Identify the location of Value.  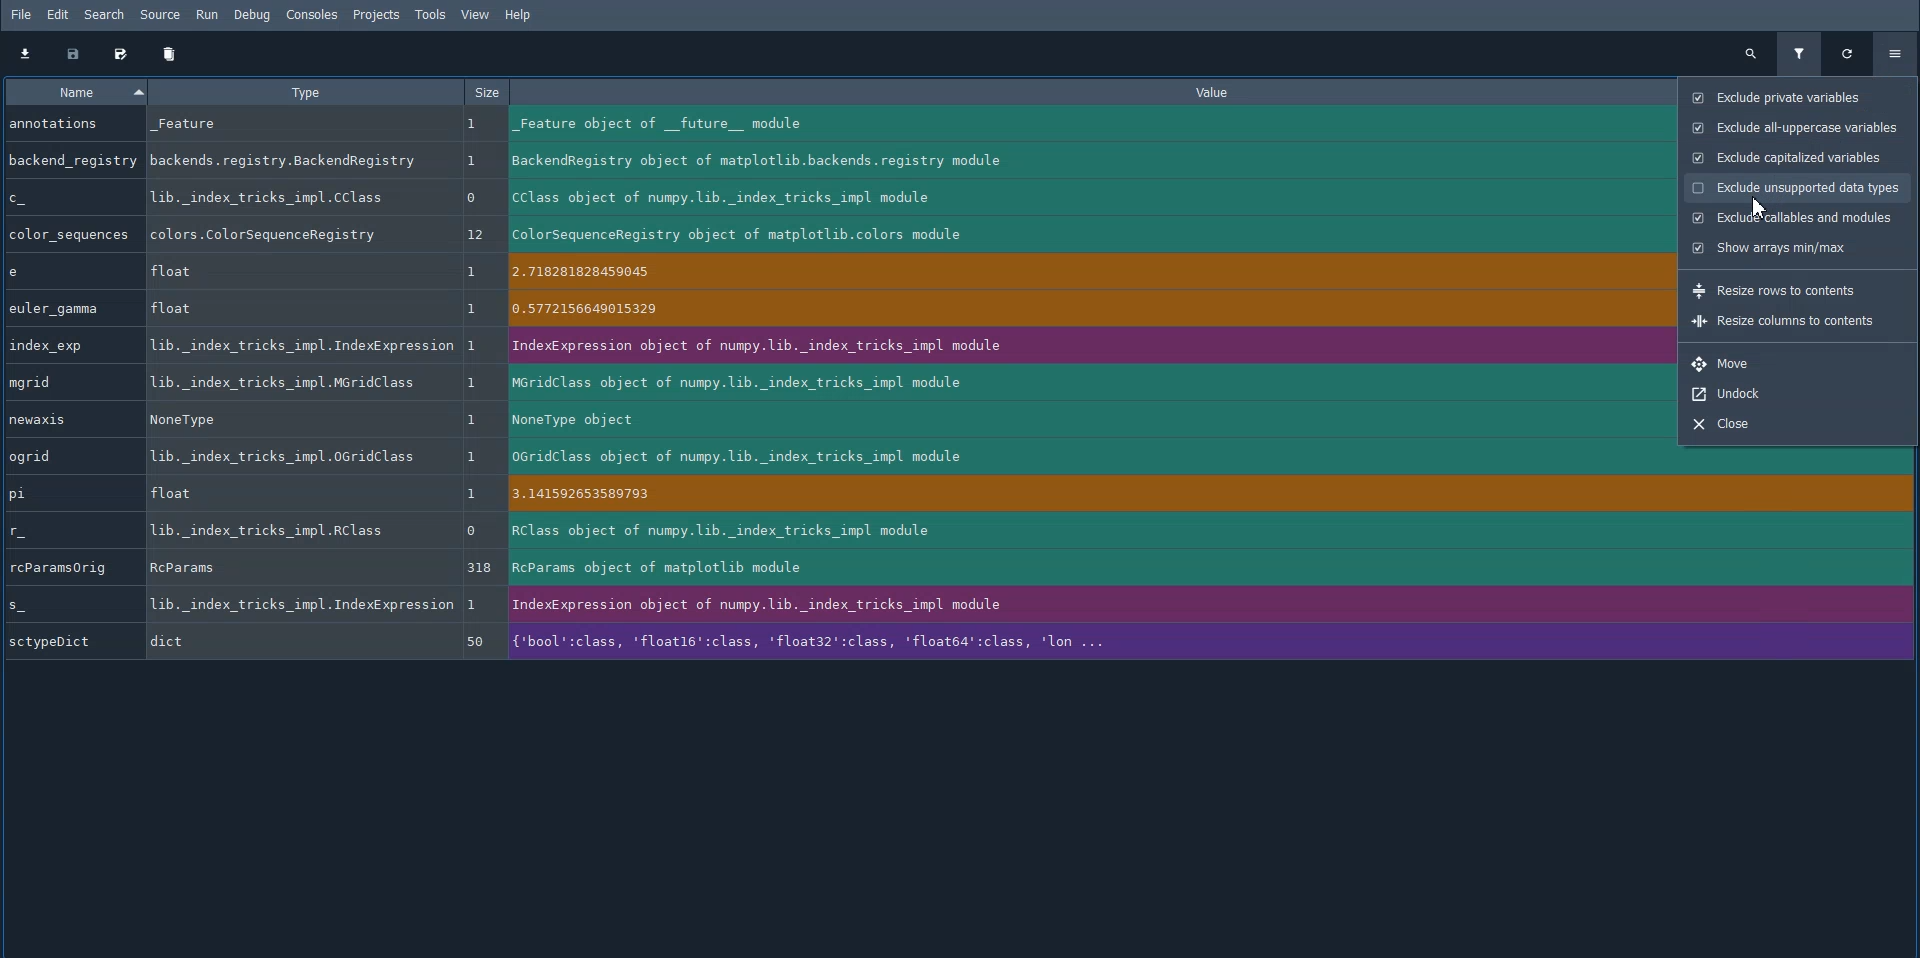
(1096, 93).